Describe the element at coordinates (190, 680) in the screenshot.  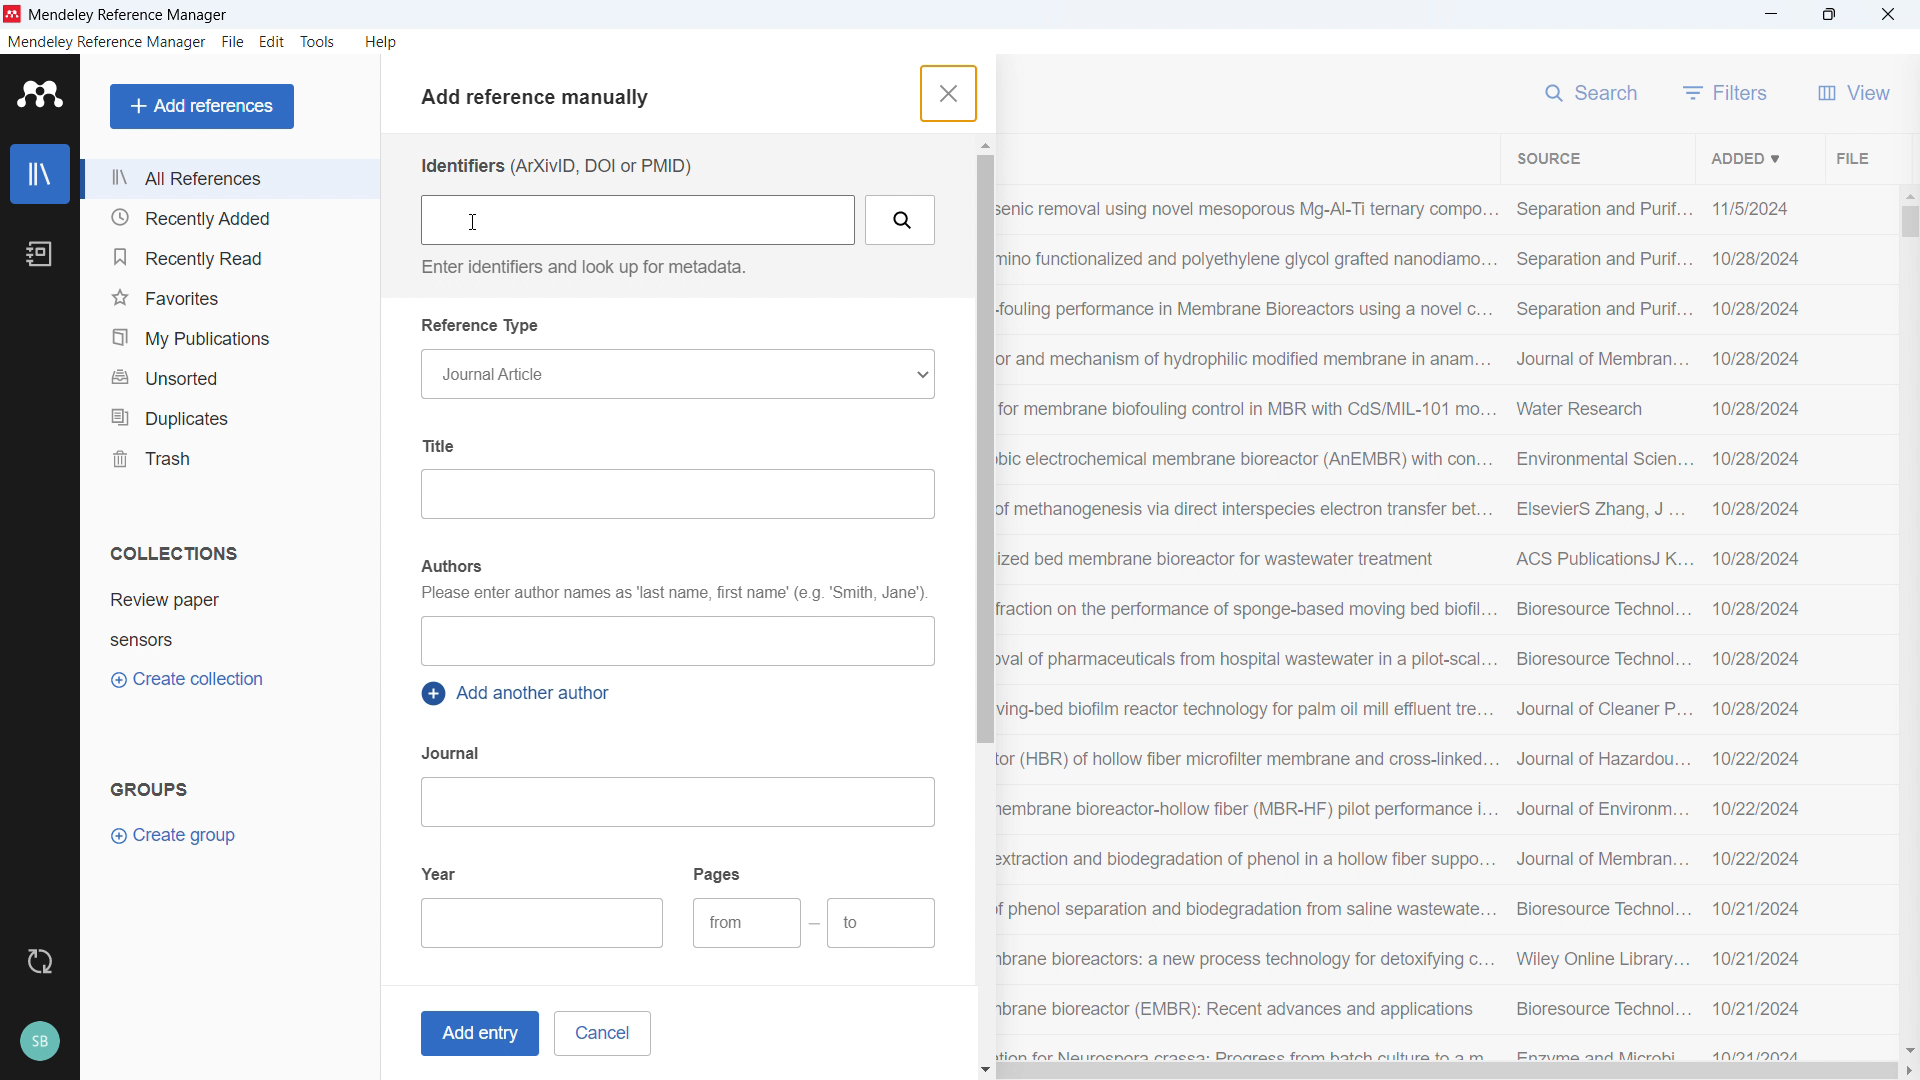
I see `Create collection ` at that location.